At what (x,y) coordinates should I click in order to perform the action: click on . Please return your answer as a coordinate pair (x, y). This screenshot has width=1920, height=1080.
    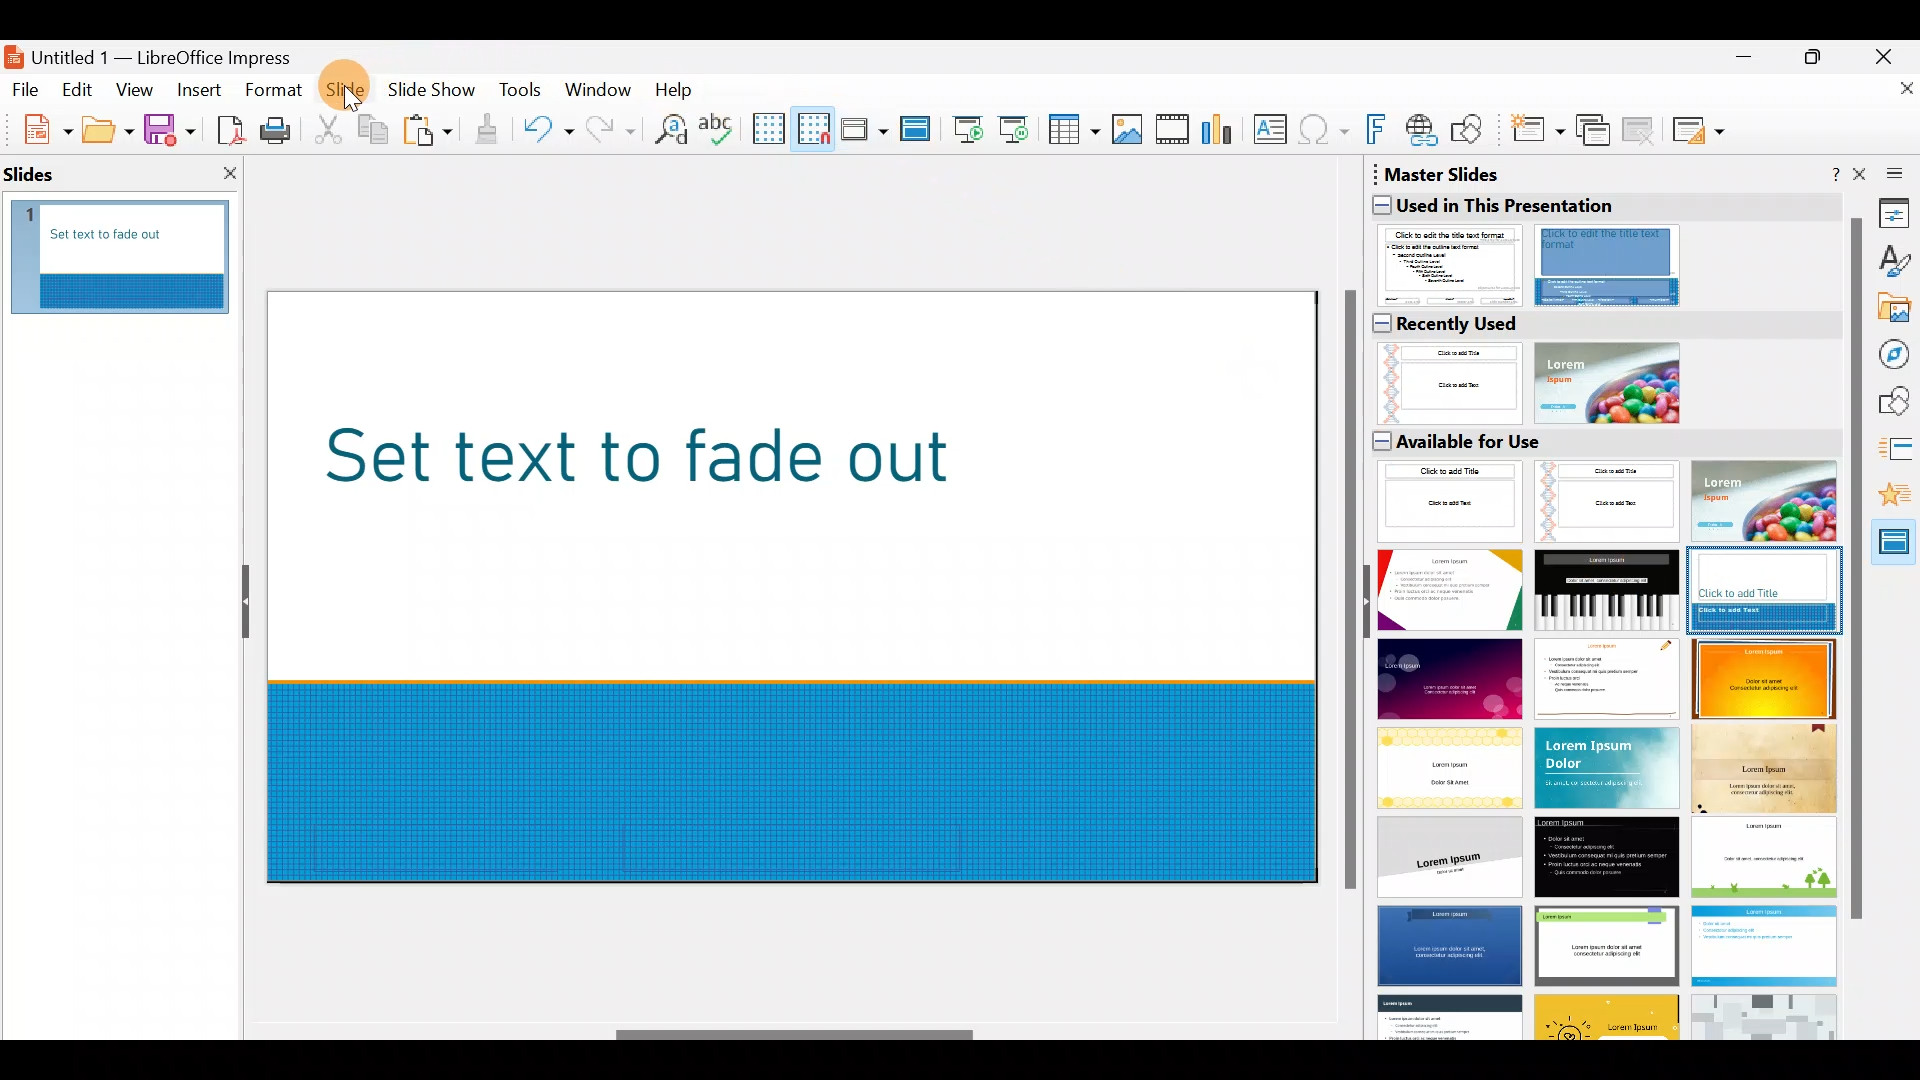
    Looking at the image, I should click on (230, 603).